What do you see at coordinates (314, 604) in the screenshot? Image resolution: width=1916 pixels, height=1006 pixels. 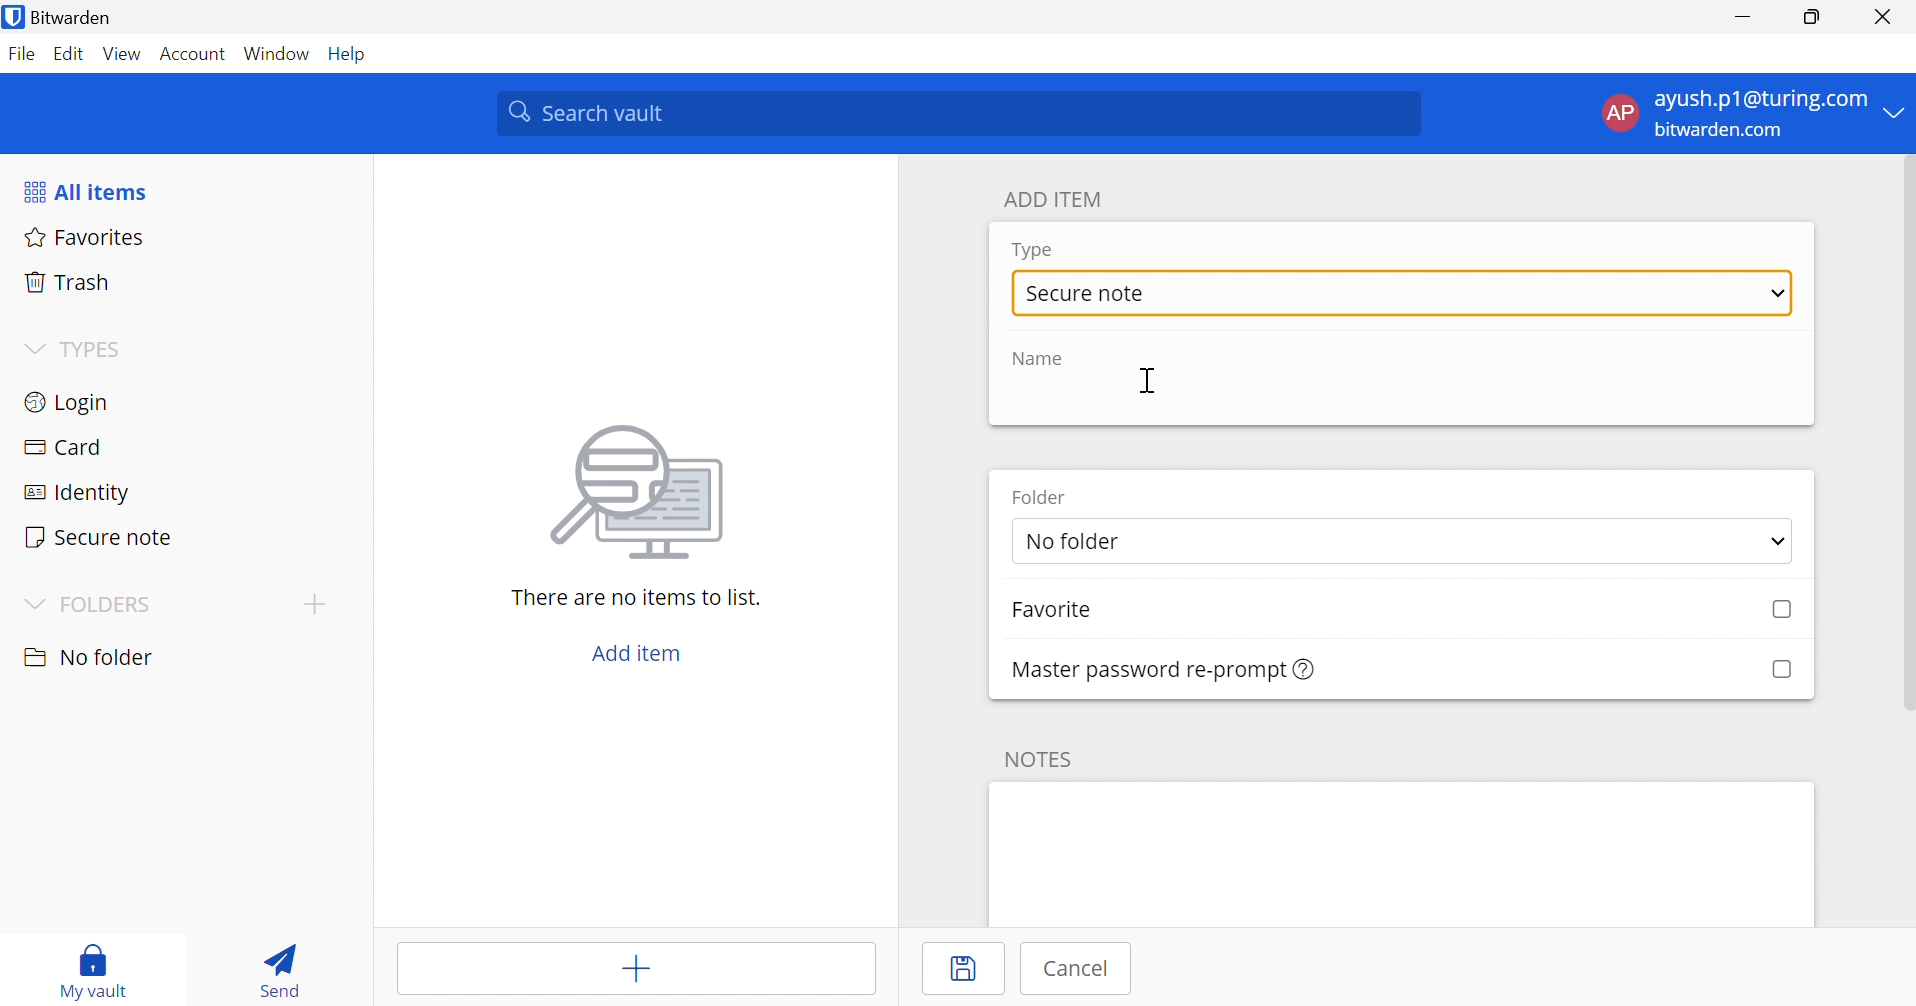 I see `Create folder` at bounding box center [314, 604].